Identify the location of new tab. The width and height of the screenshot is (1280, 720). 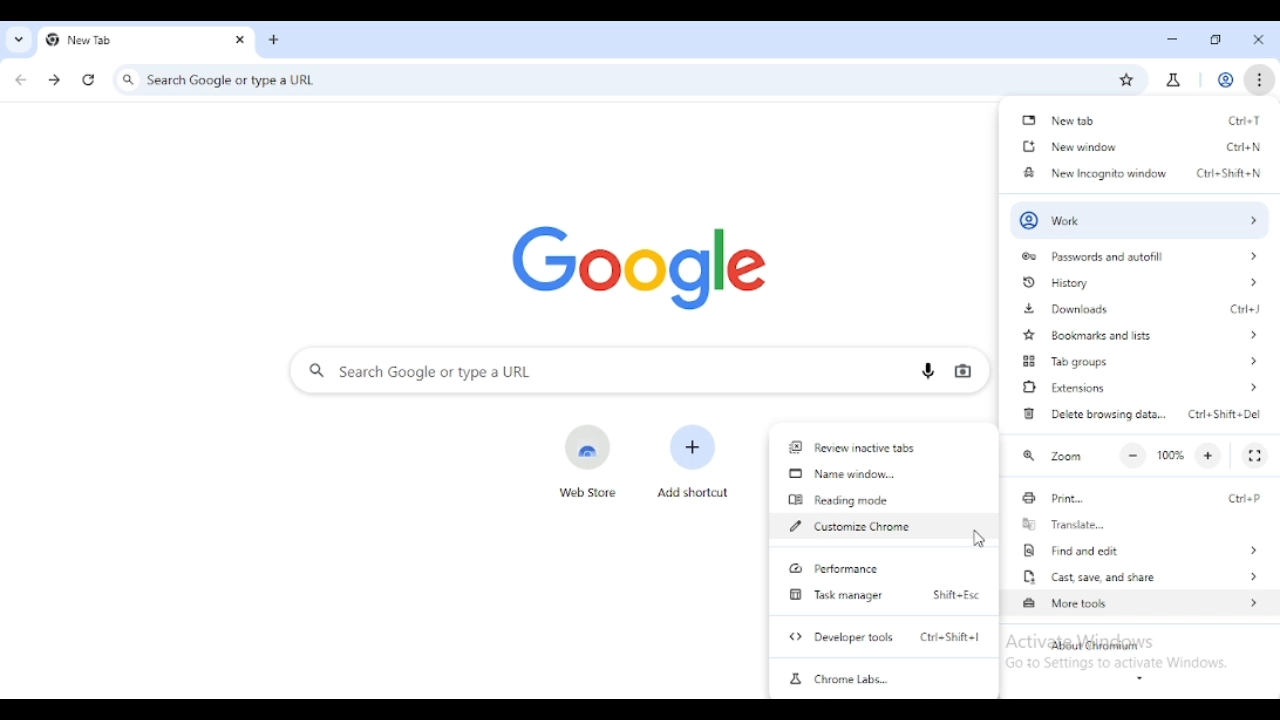
(1058, 121).